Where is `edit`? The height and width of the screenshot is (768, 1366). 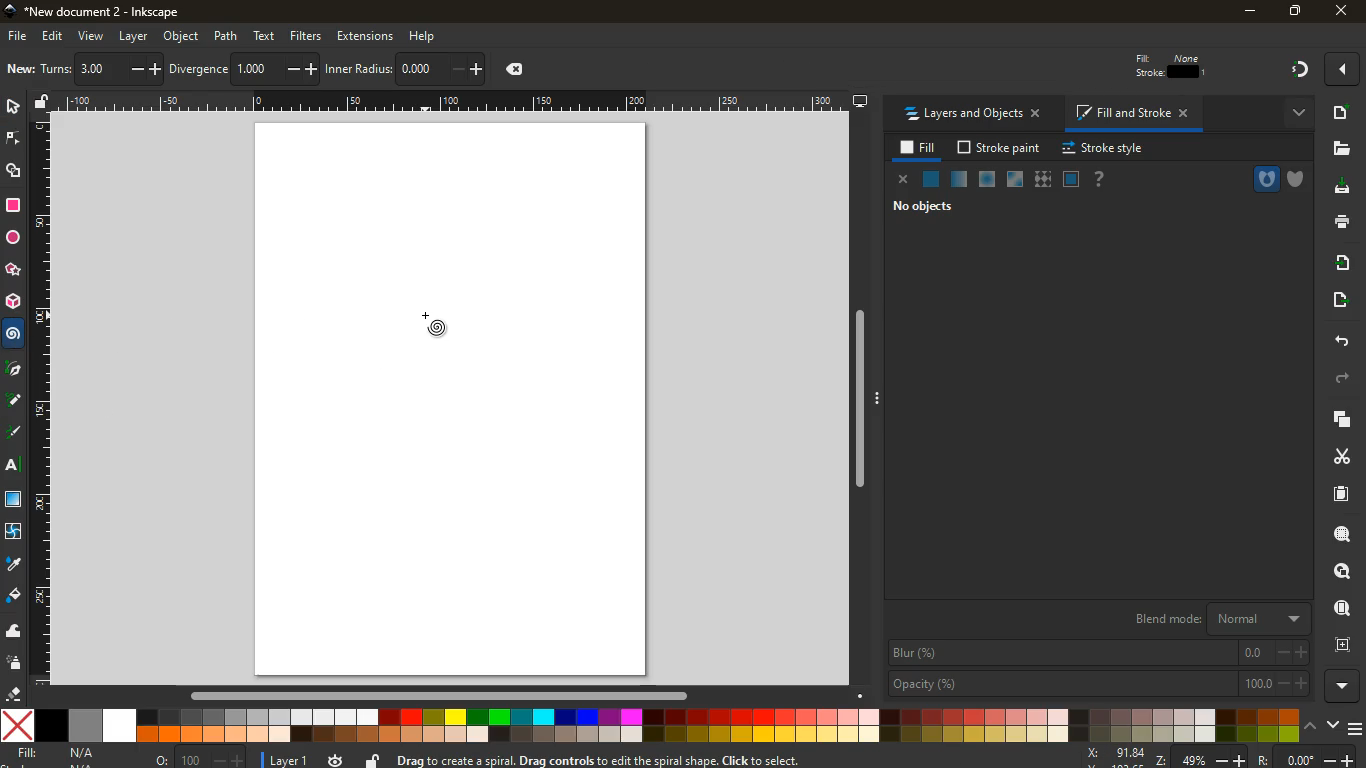
edit is located at coordinates (52, 38).